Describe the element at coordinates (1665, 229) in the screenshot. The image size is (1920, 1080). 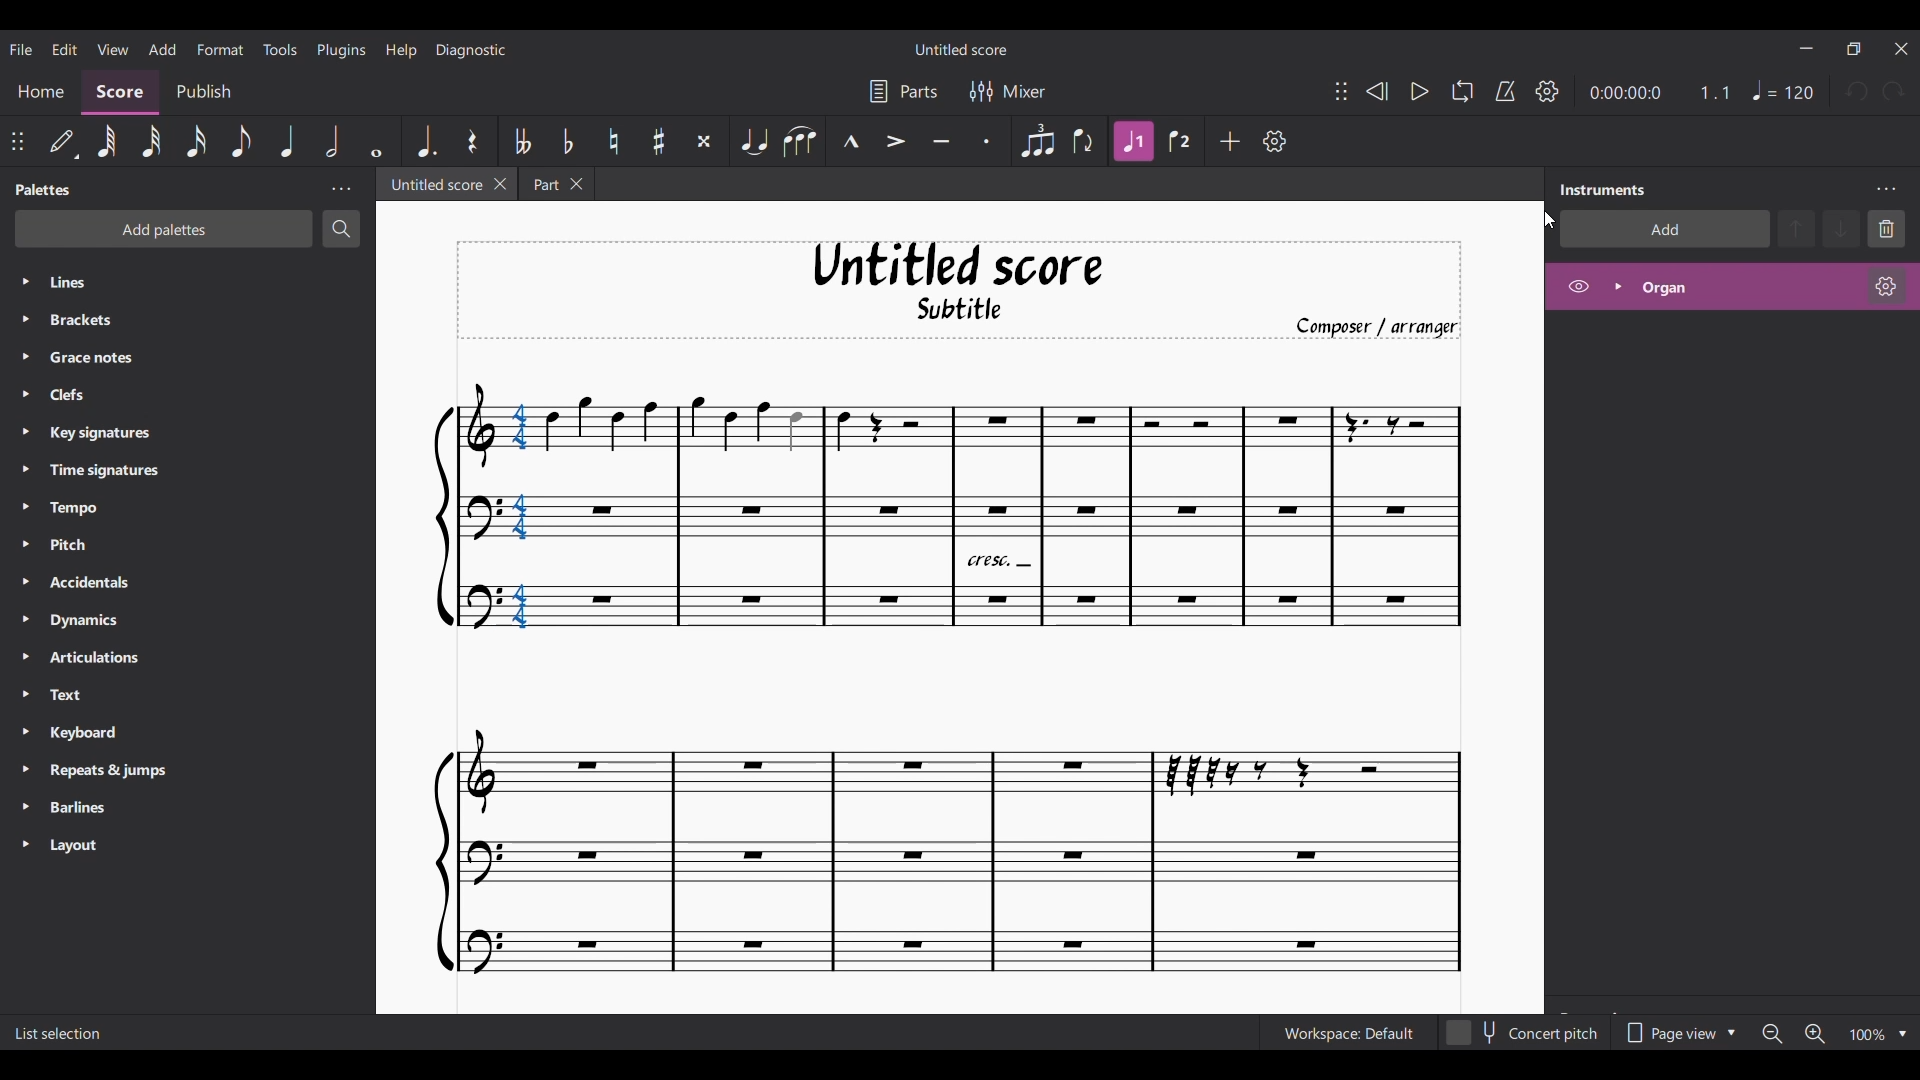
I see `Add instrument` at that location.